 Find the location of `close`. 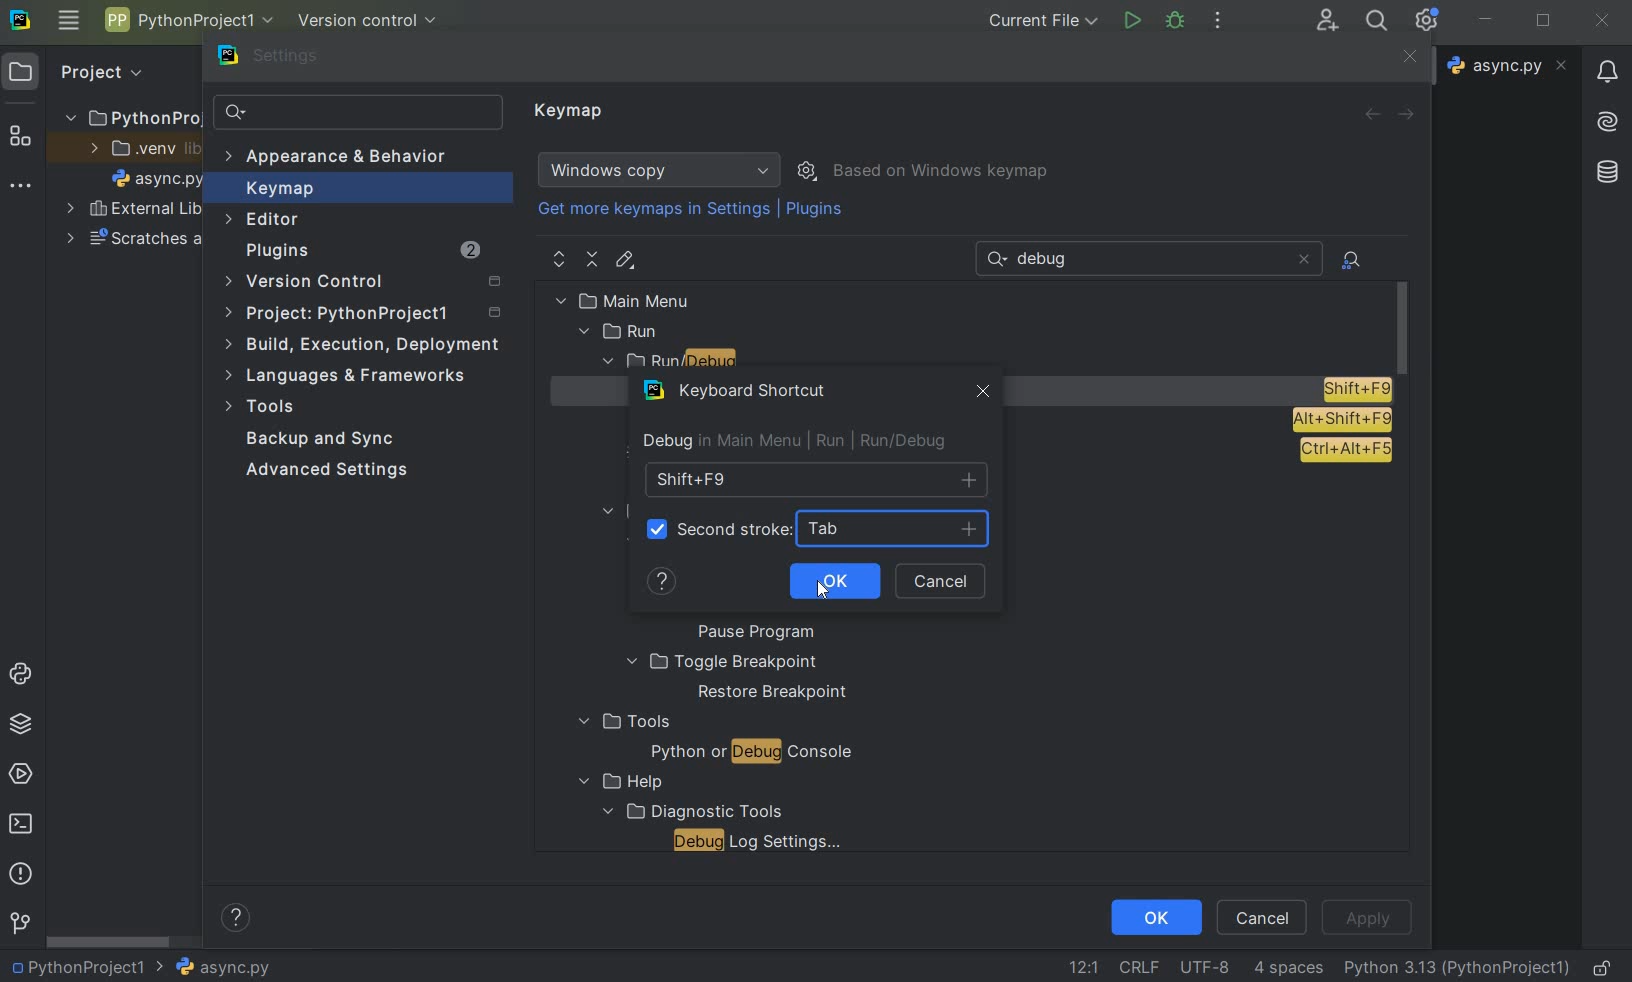

close is located at coordinates (1407, 58).